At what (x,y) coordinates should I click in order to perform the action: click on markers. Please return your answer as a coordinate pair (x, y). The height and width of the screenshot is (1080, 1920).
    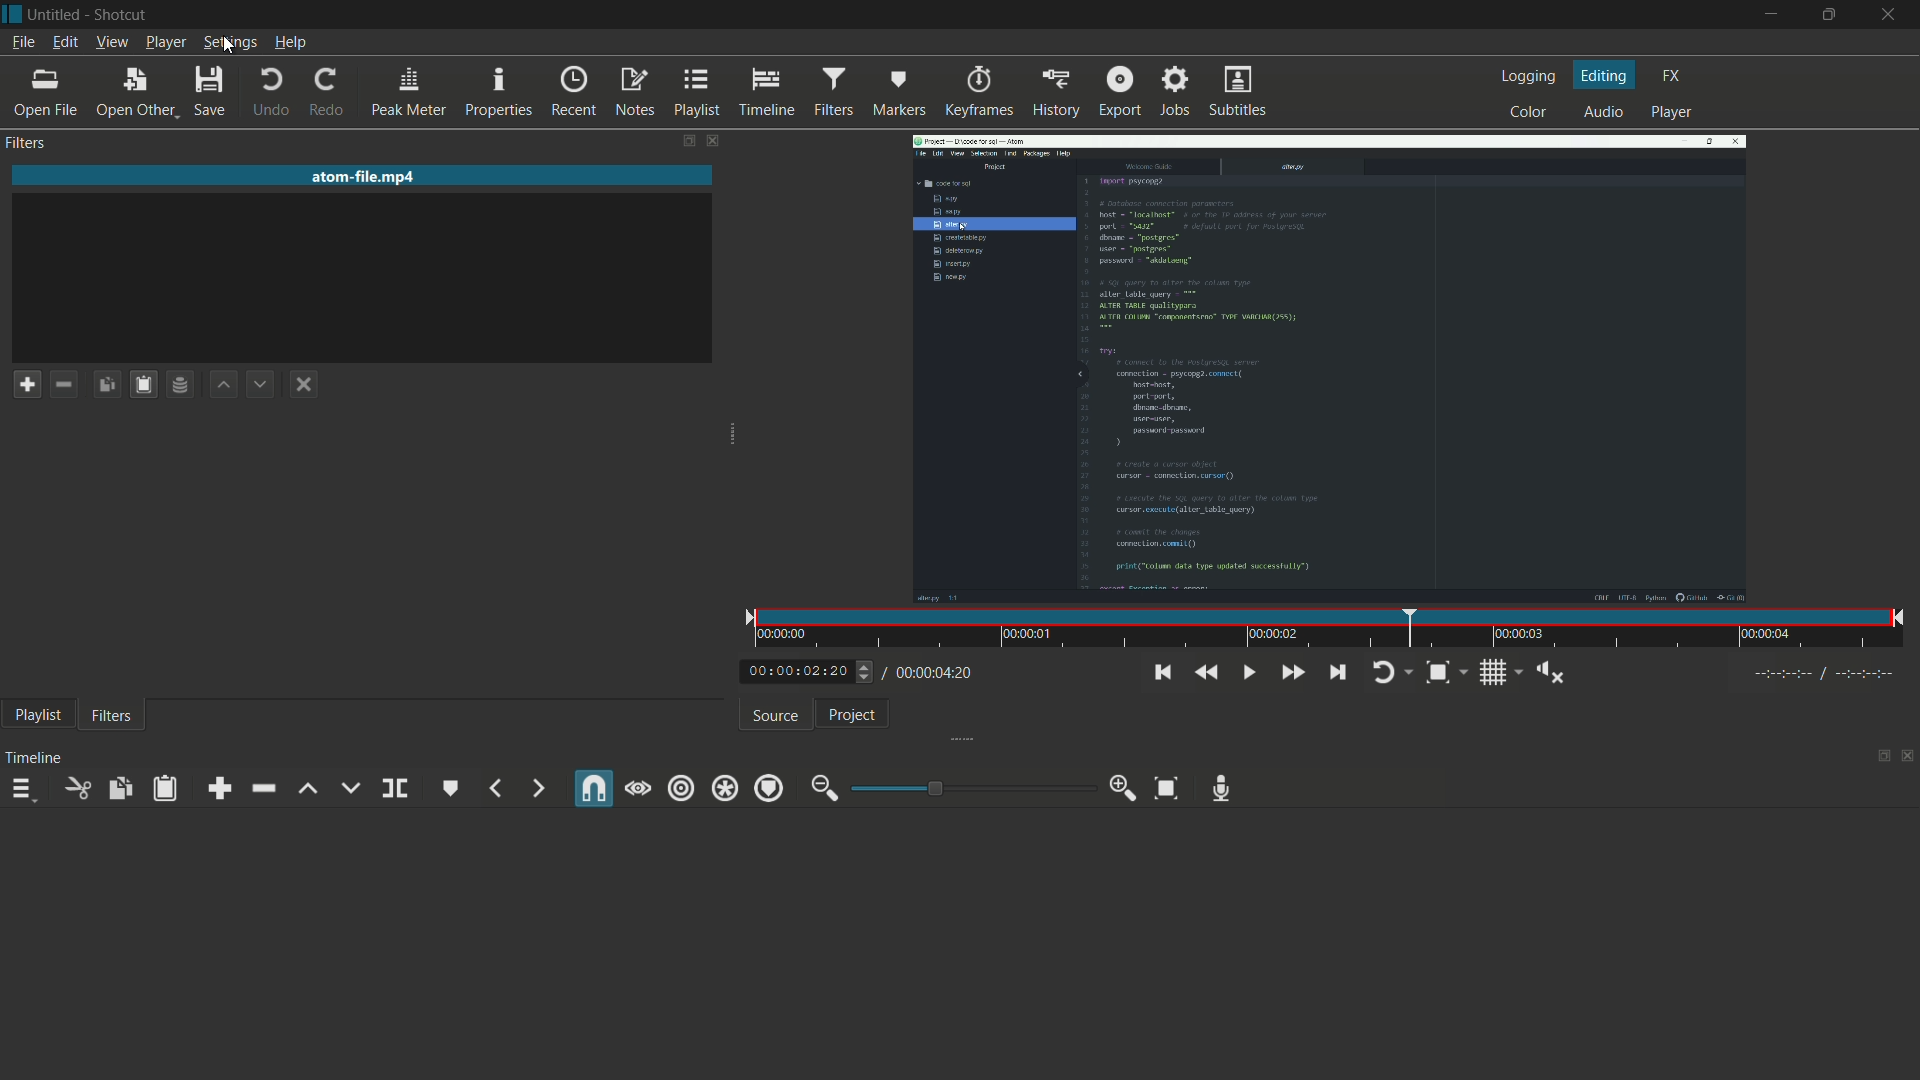
    Looking at the image, I should click on (900, 93).